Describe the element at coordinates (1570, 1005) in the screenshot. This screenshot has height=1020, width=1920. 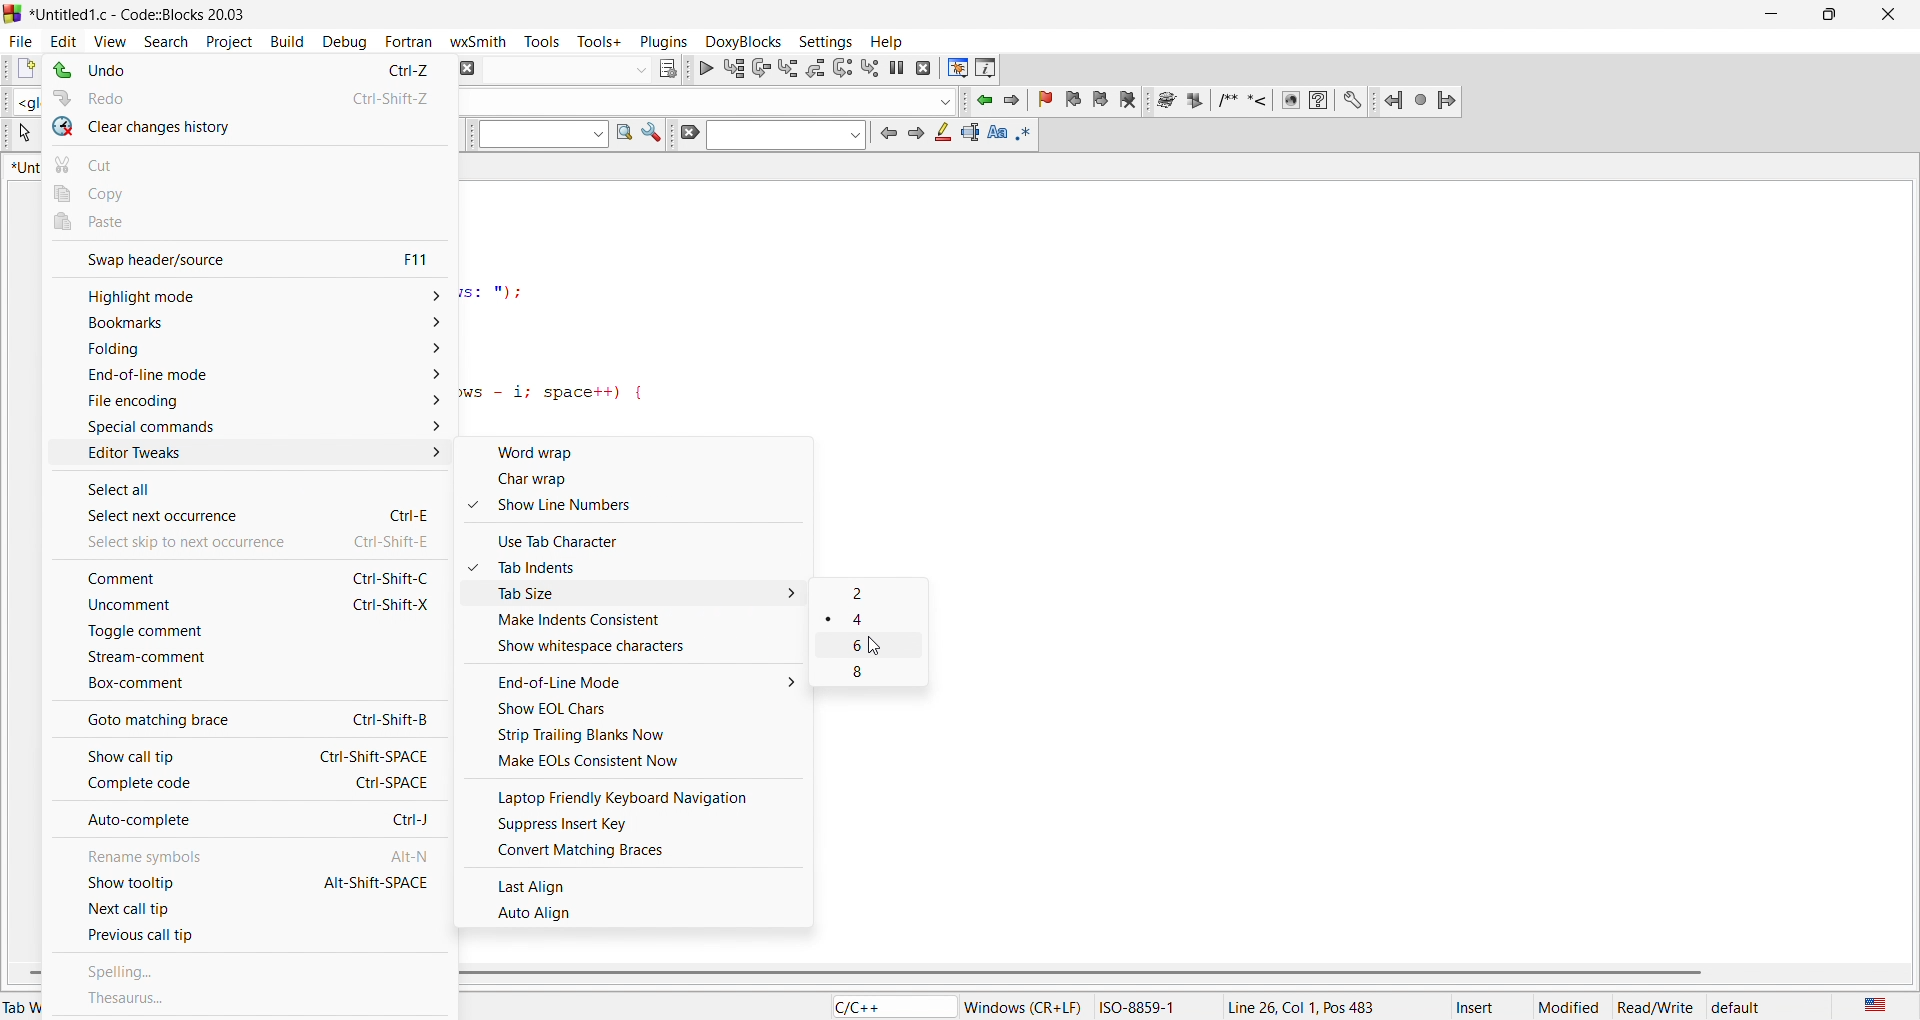
I see `modified` at that location.